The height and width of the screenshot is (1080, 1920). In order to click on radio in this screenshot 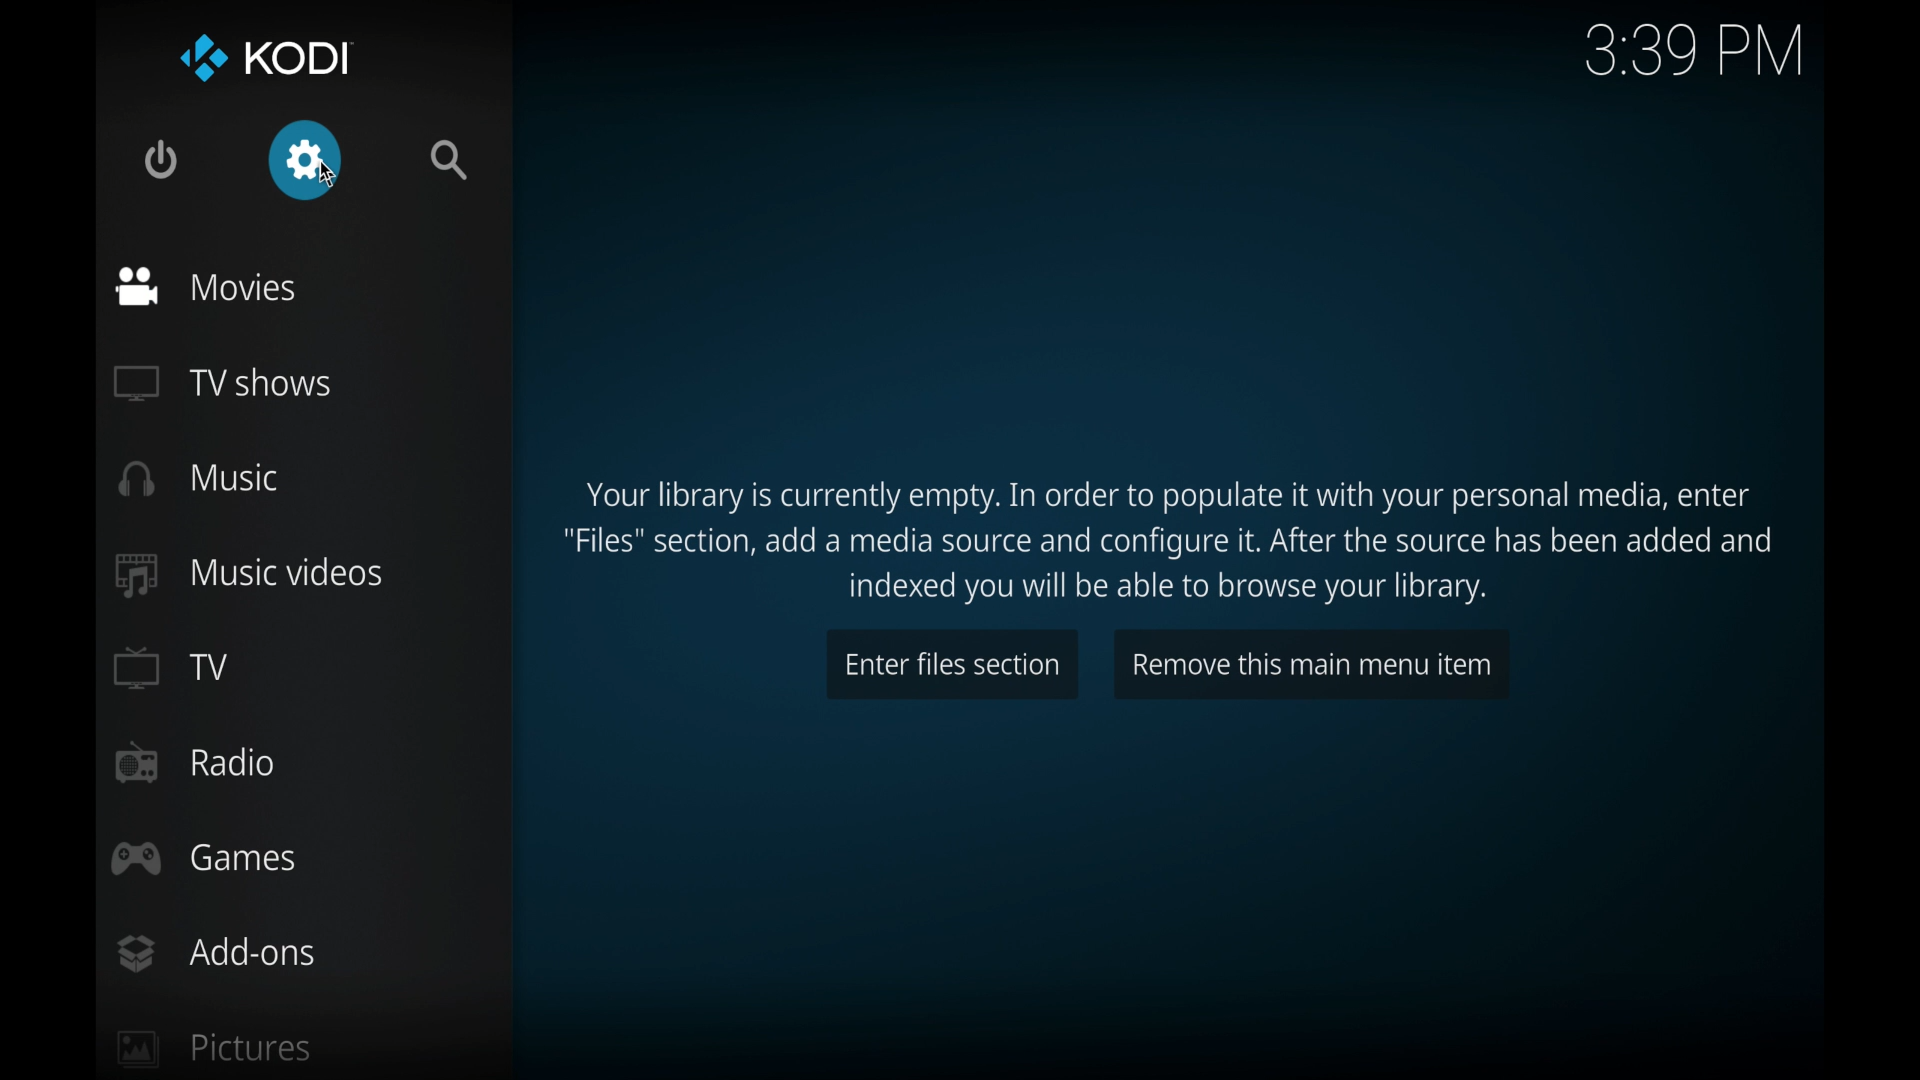, I will do `click(194, 763)`.